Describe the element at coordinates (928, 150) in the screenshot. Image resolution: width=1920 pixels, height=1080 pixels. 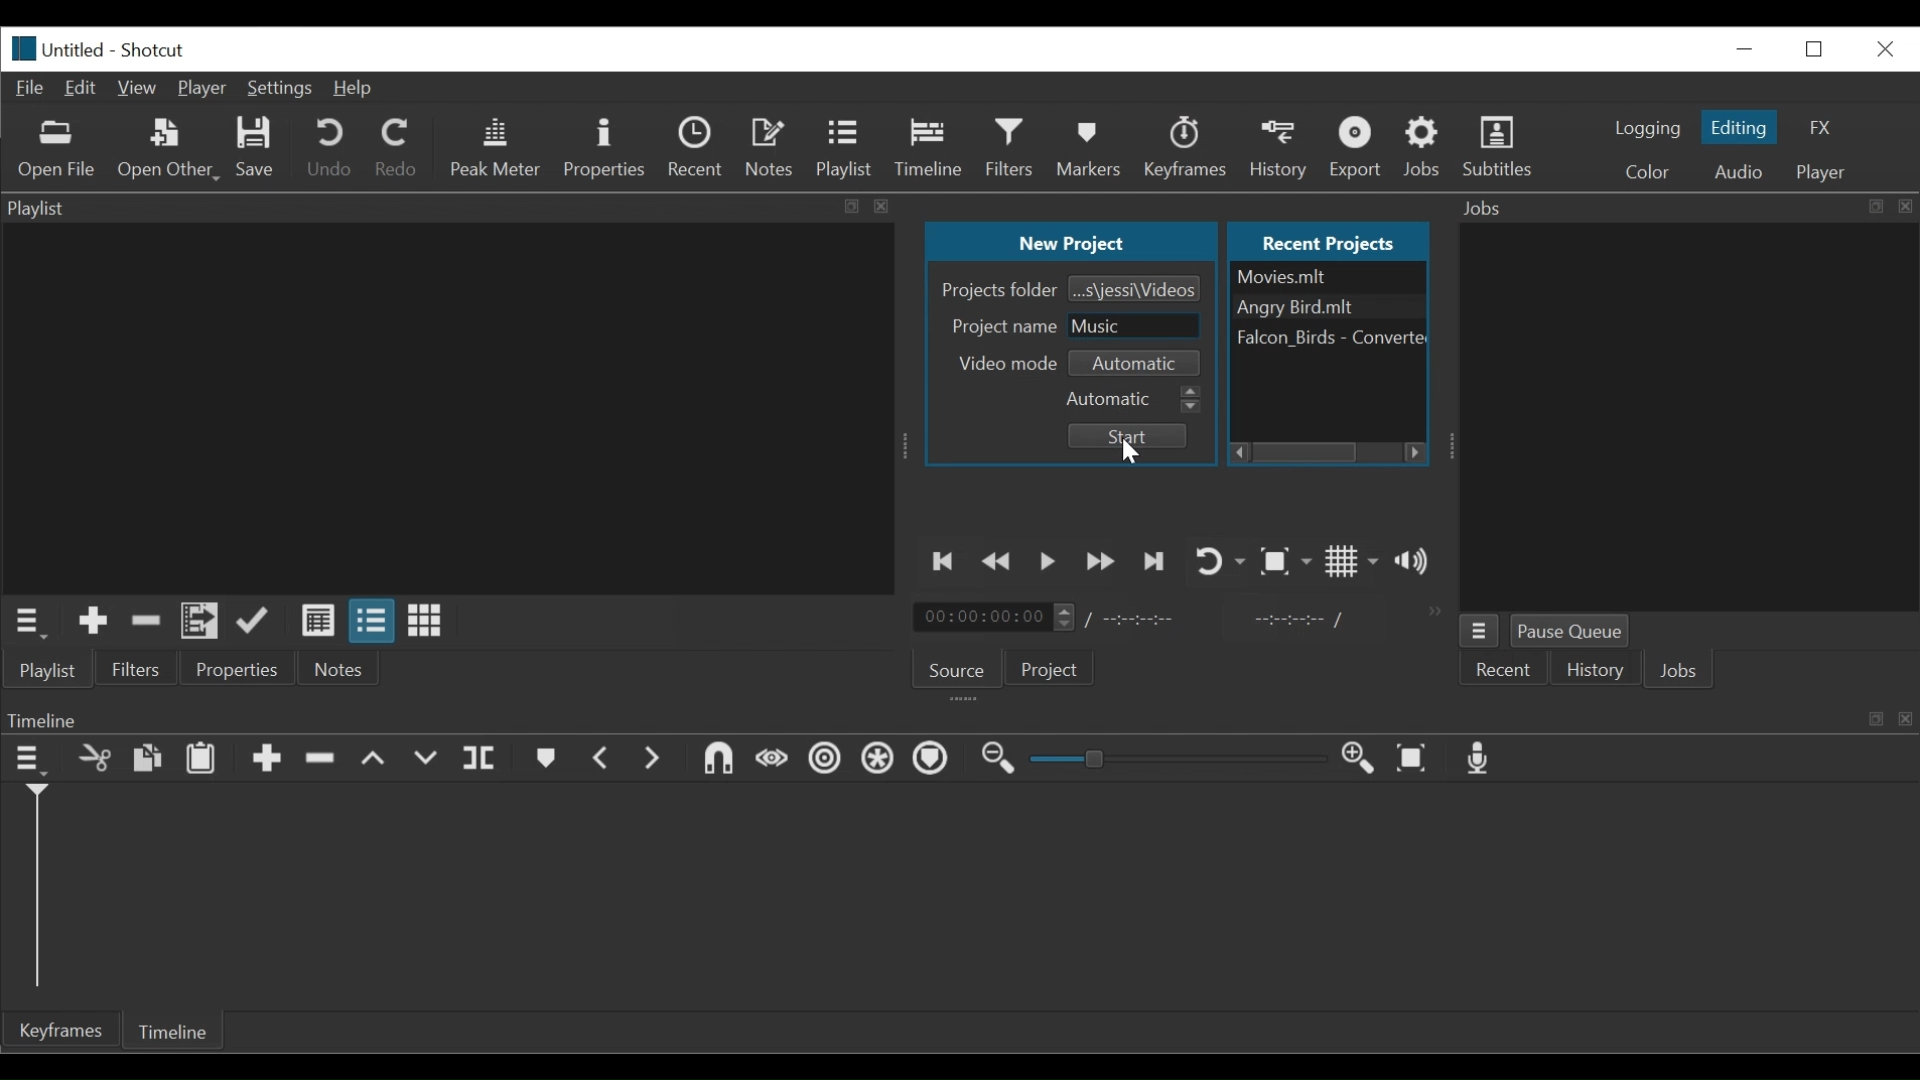
I see `Timeline` at that location.